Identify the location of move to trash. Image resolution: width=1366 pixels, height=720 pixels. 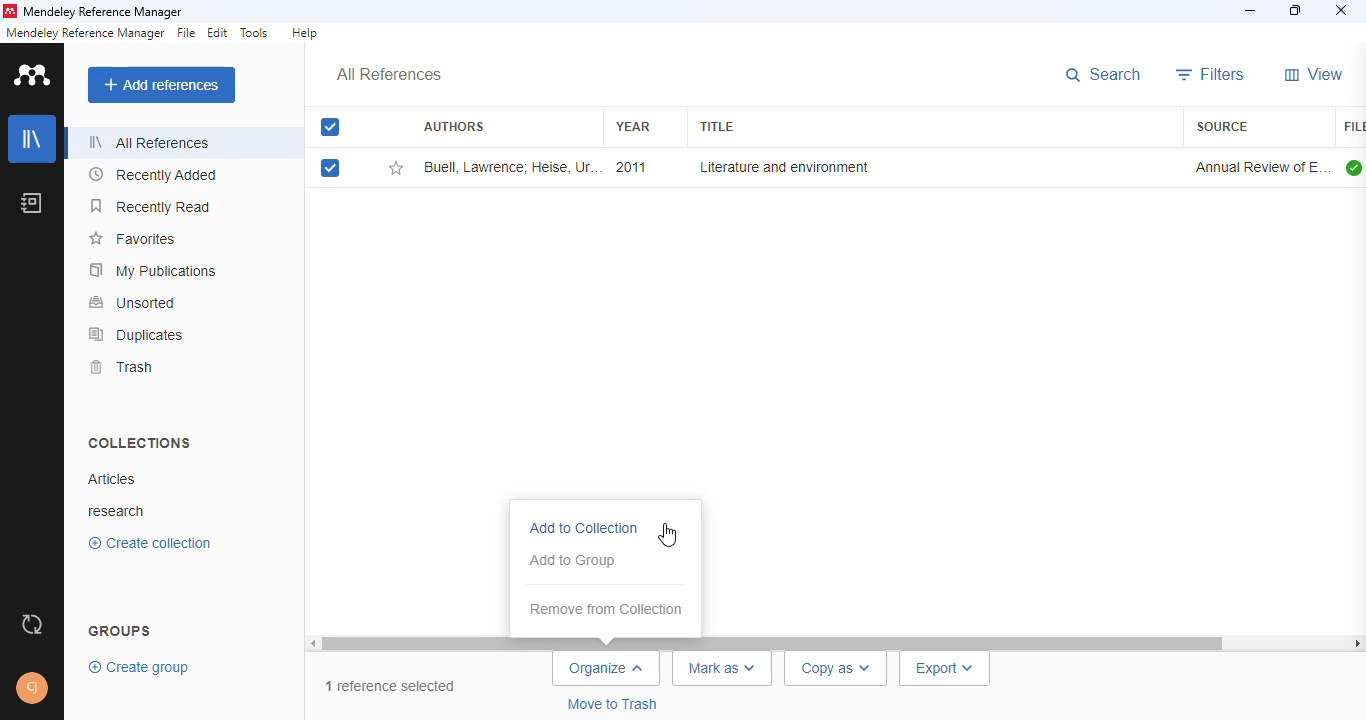
(610, 704).